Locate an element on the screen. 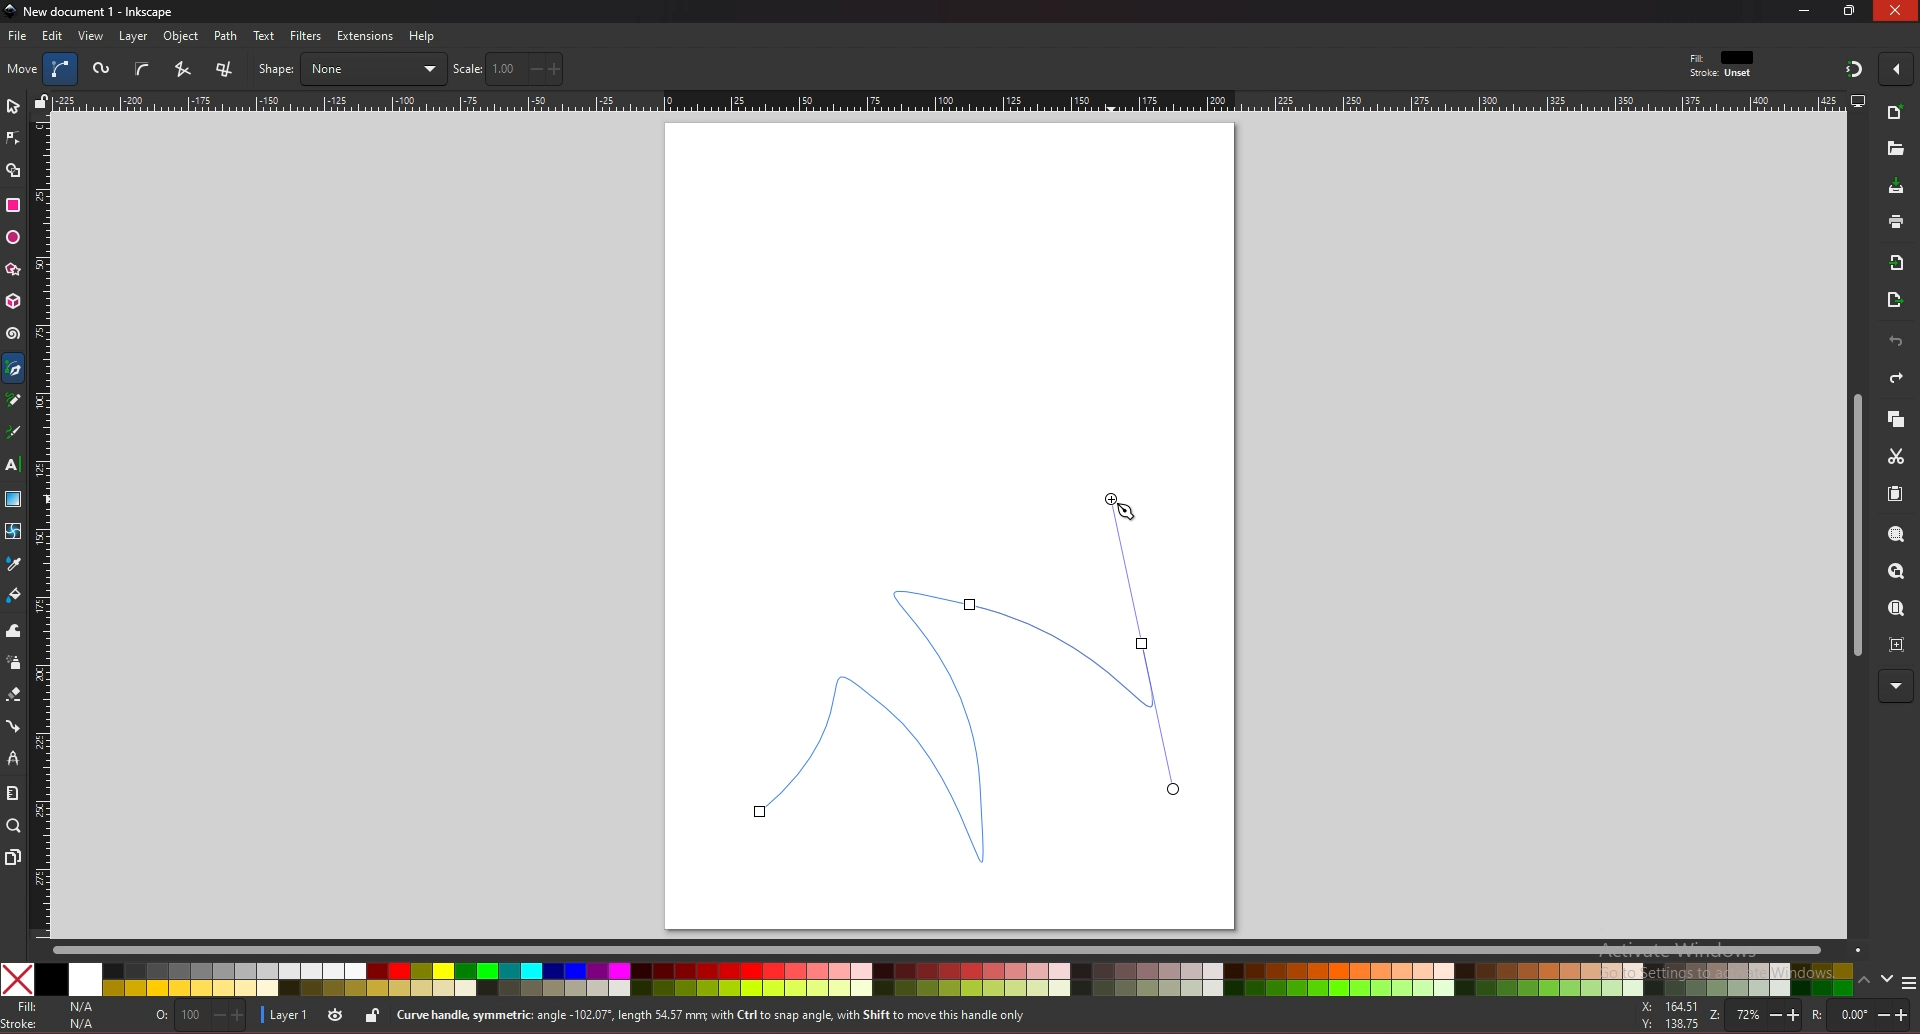 Image resolution: width=1920 pixels, height=1034 pixels. scroll bar is located at coordinates (956, 948).